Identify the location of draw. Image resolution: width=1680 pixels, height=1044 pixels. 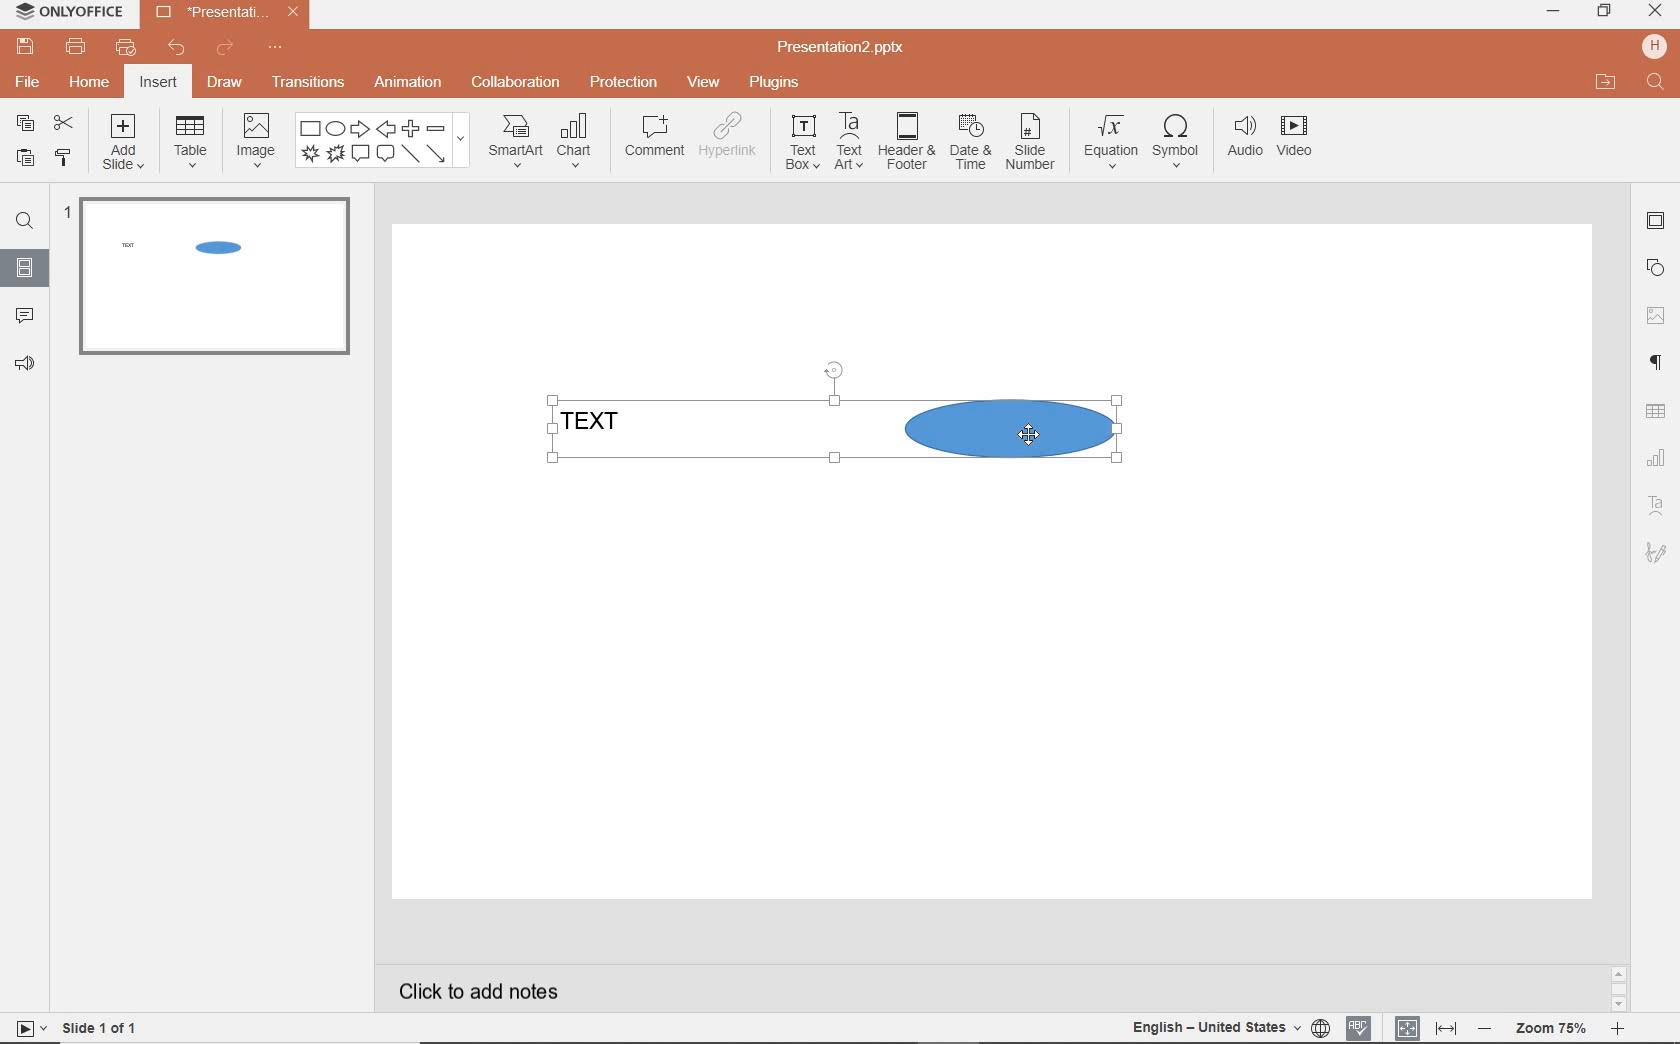
(228, 82).